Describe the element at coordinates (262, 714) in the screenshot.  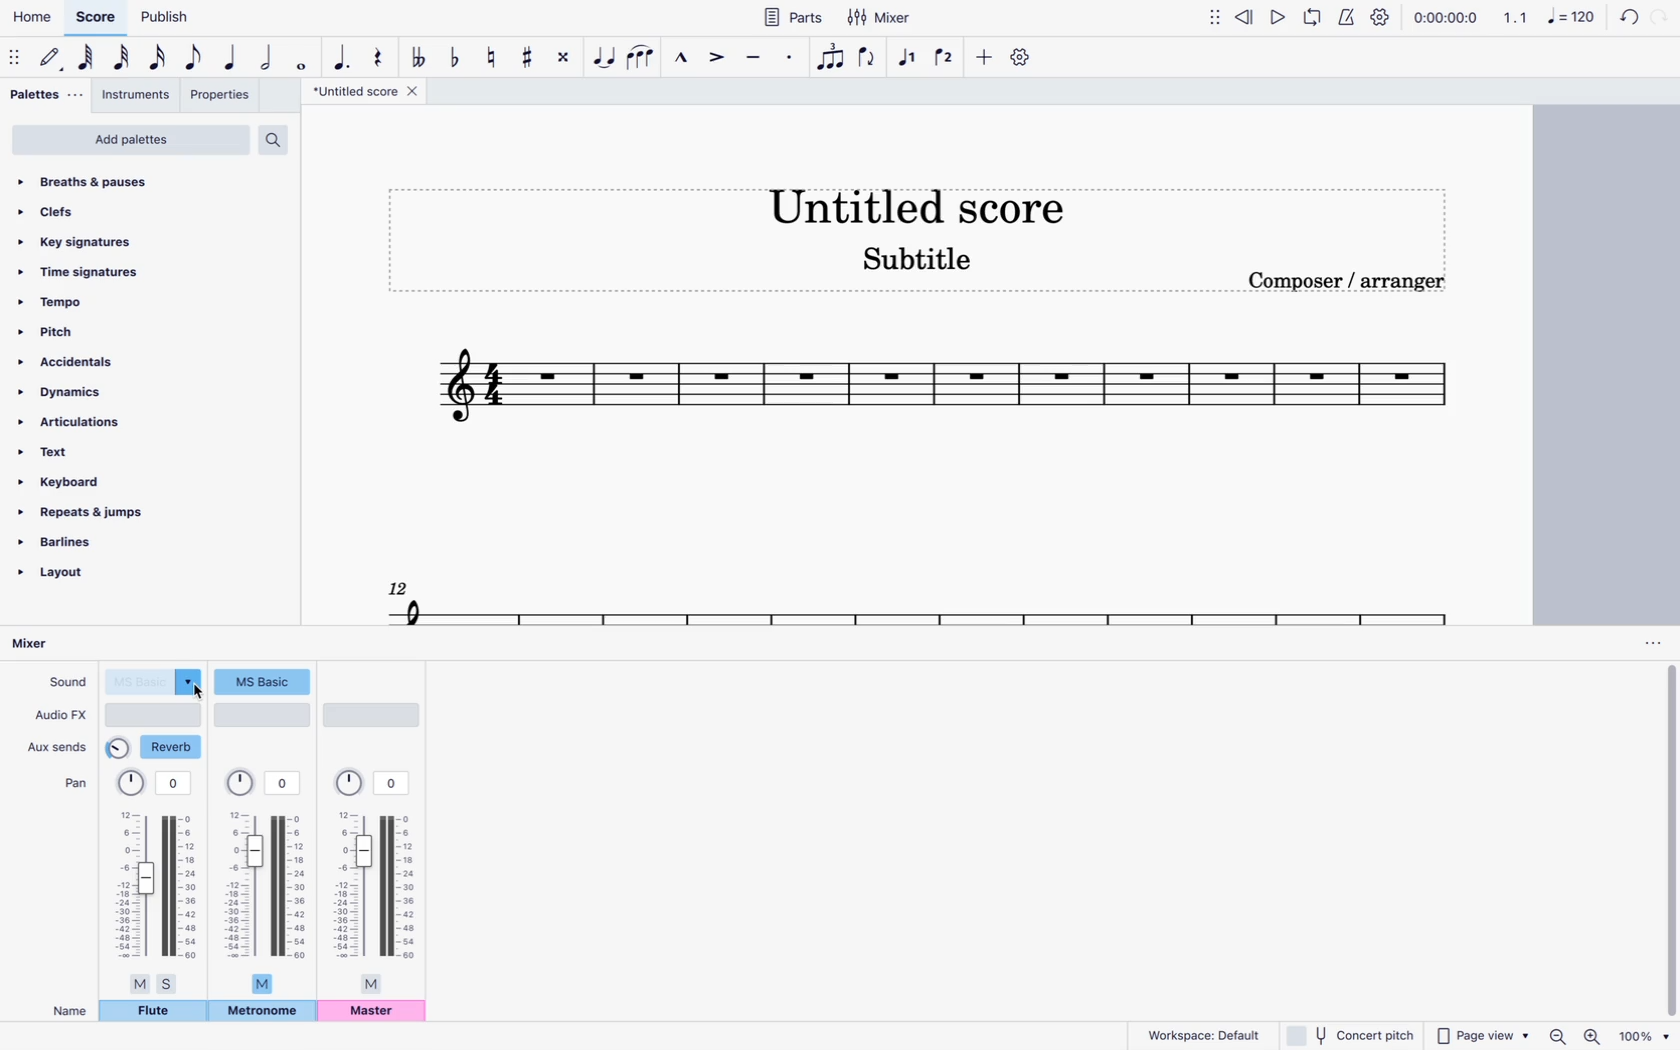
I see `audio type` at that location.